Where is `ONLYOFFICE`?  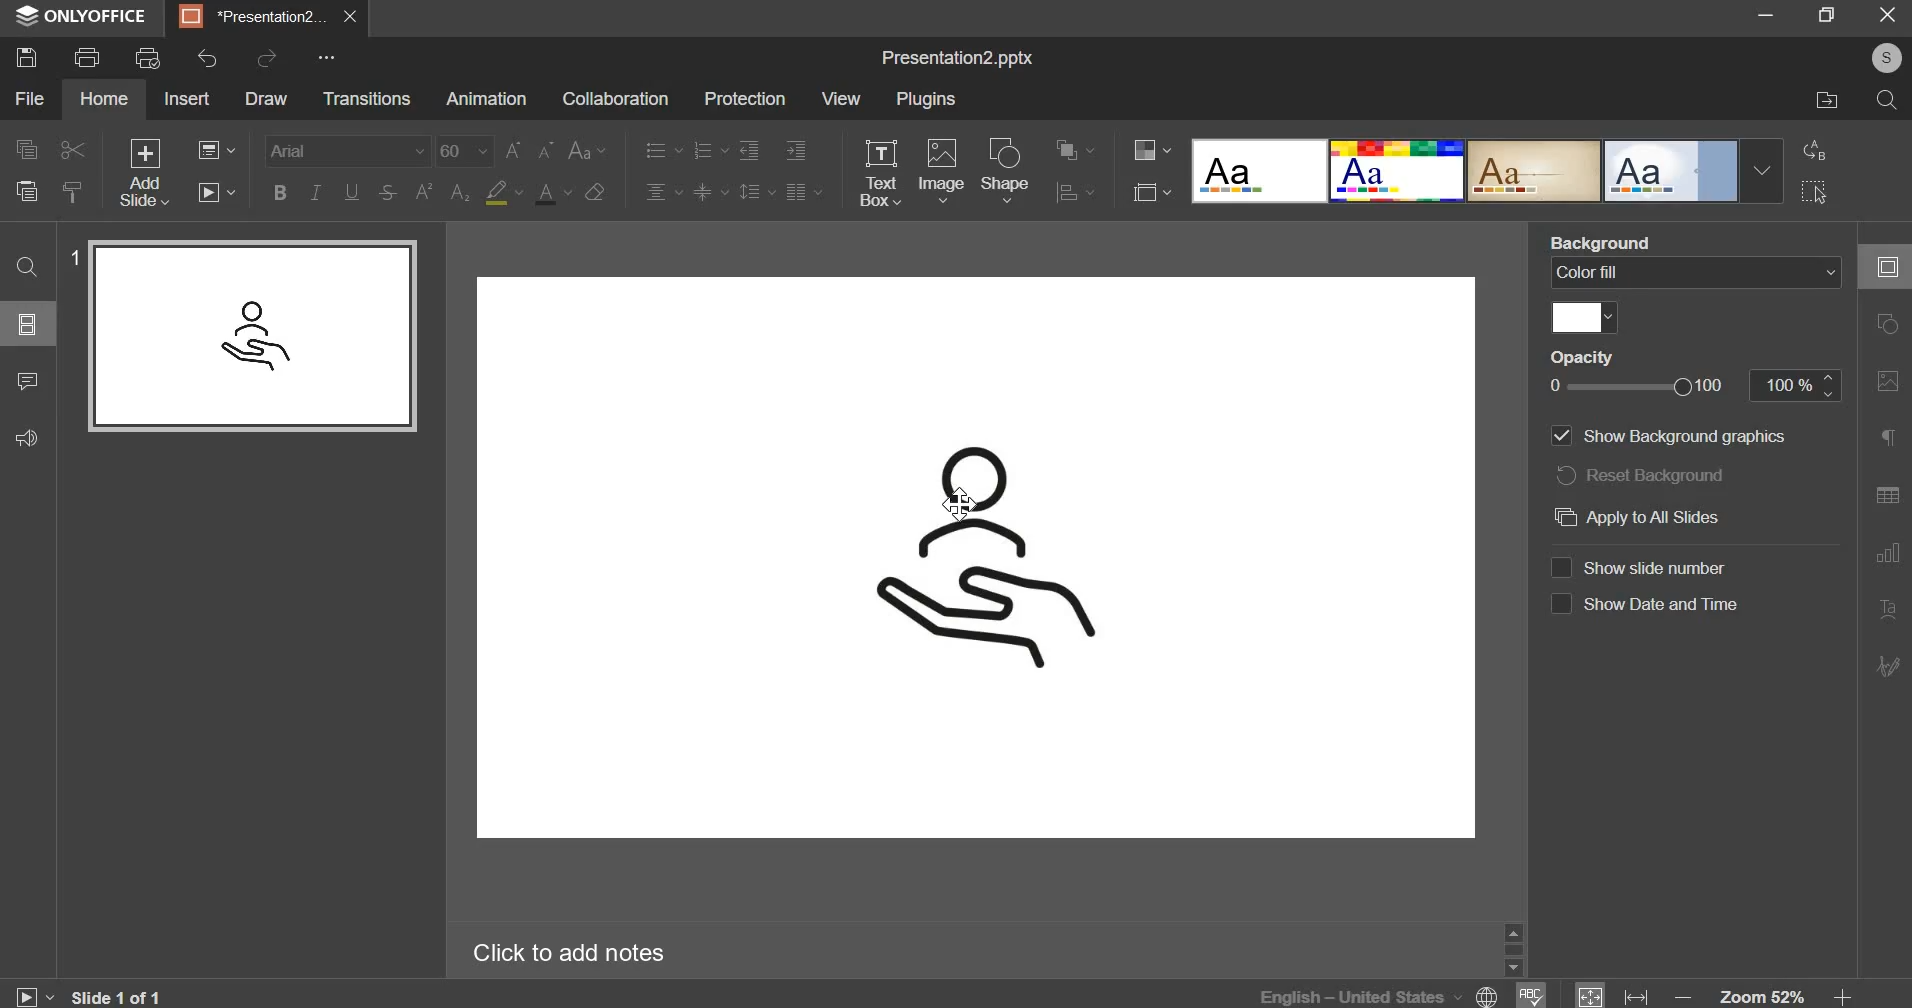
ONLYOFFICE is located at coordinates (82, 17).